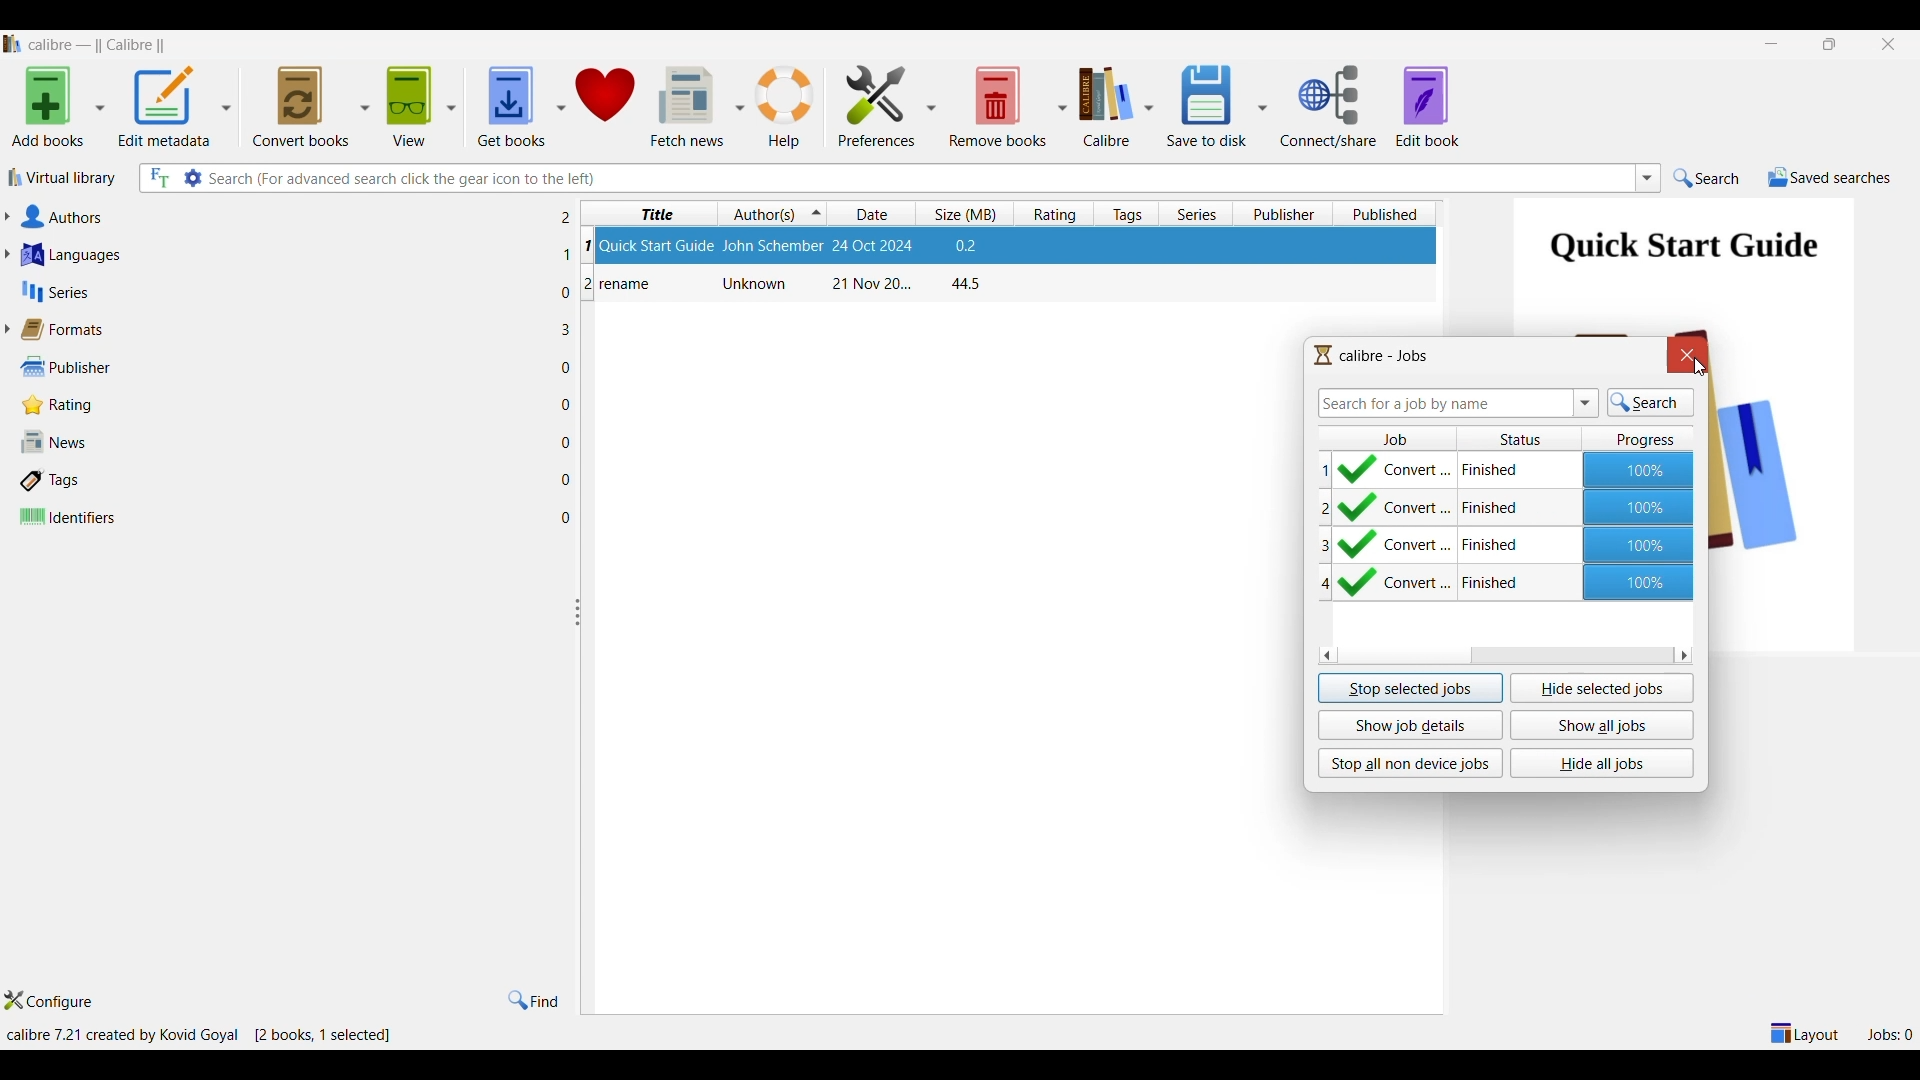  What do you see at coordinates (1330, 106) in the screenshot?
I see `Connect/Share` at bounding box center [1330, 106].